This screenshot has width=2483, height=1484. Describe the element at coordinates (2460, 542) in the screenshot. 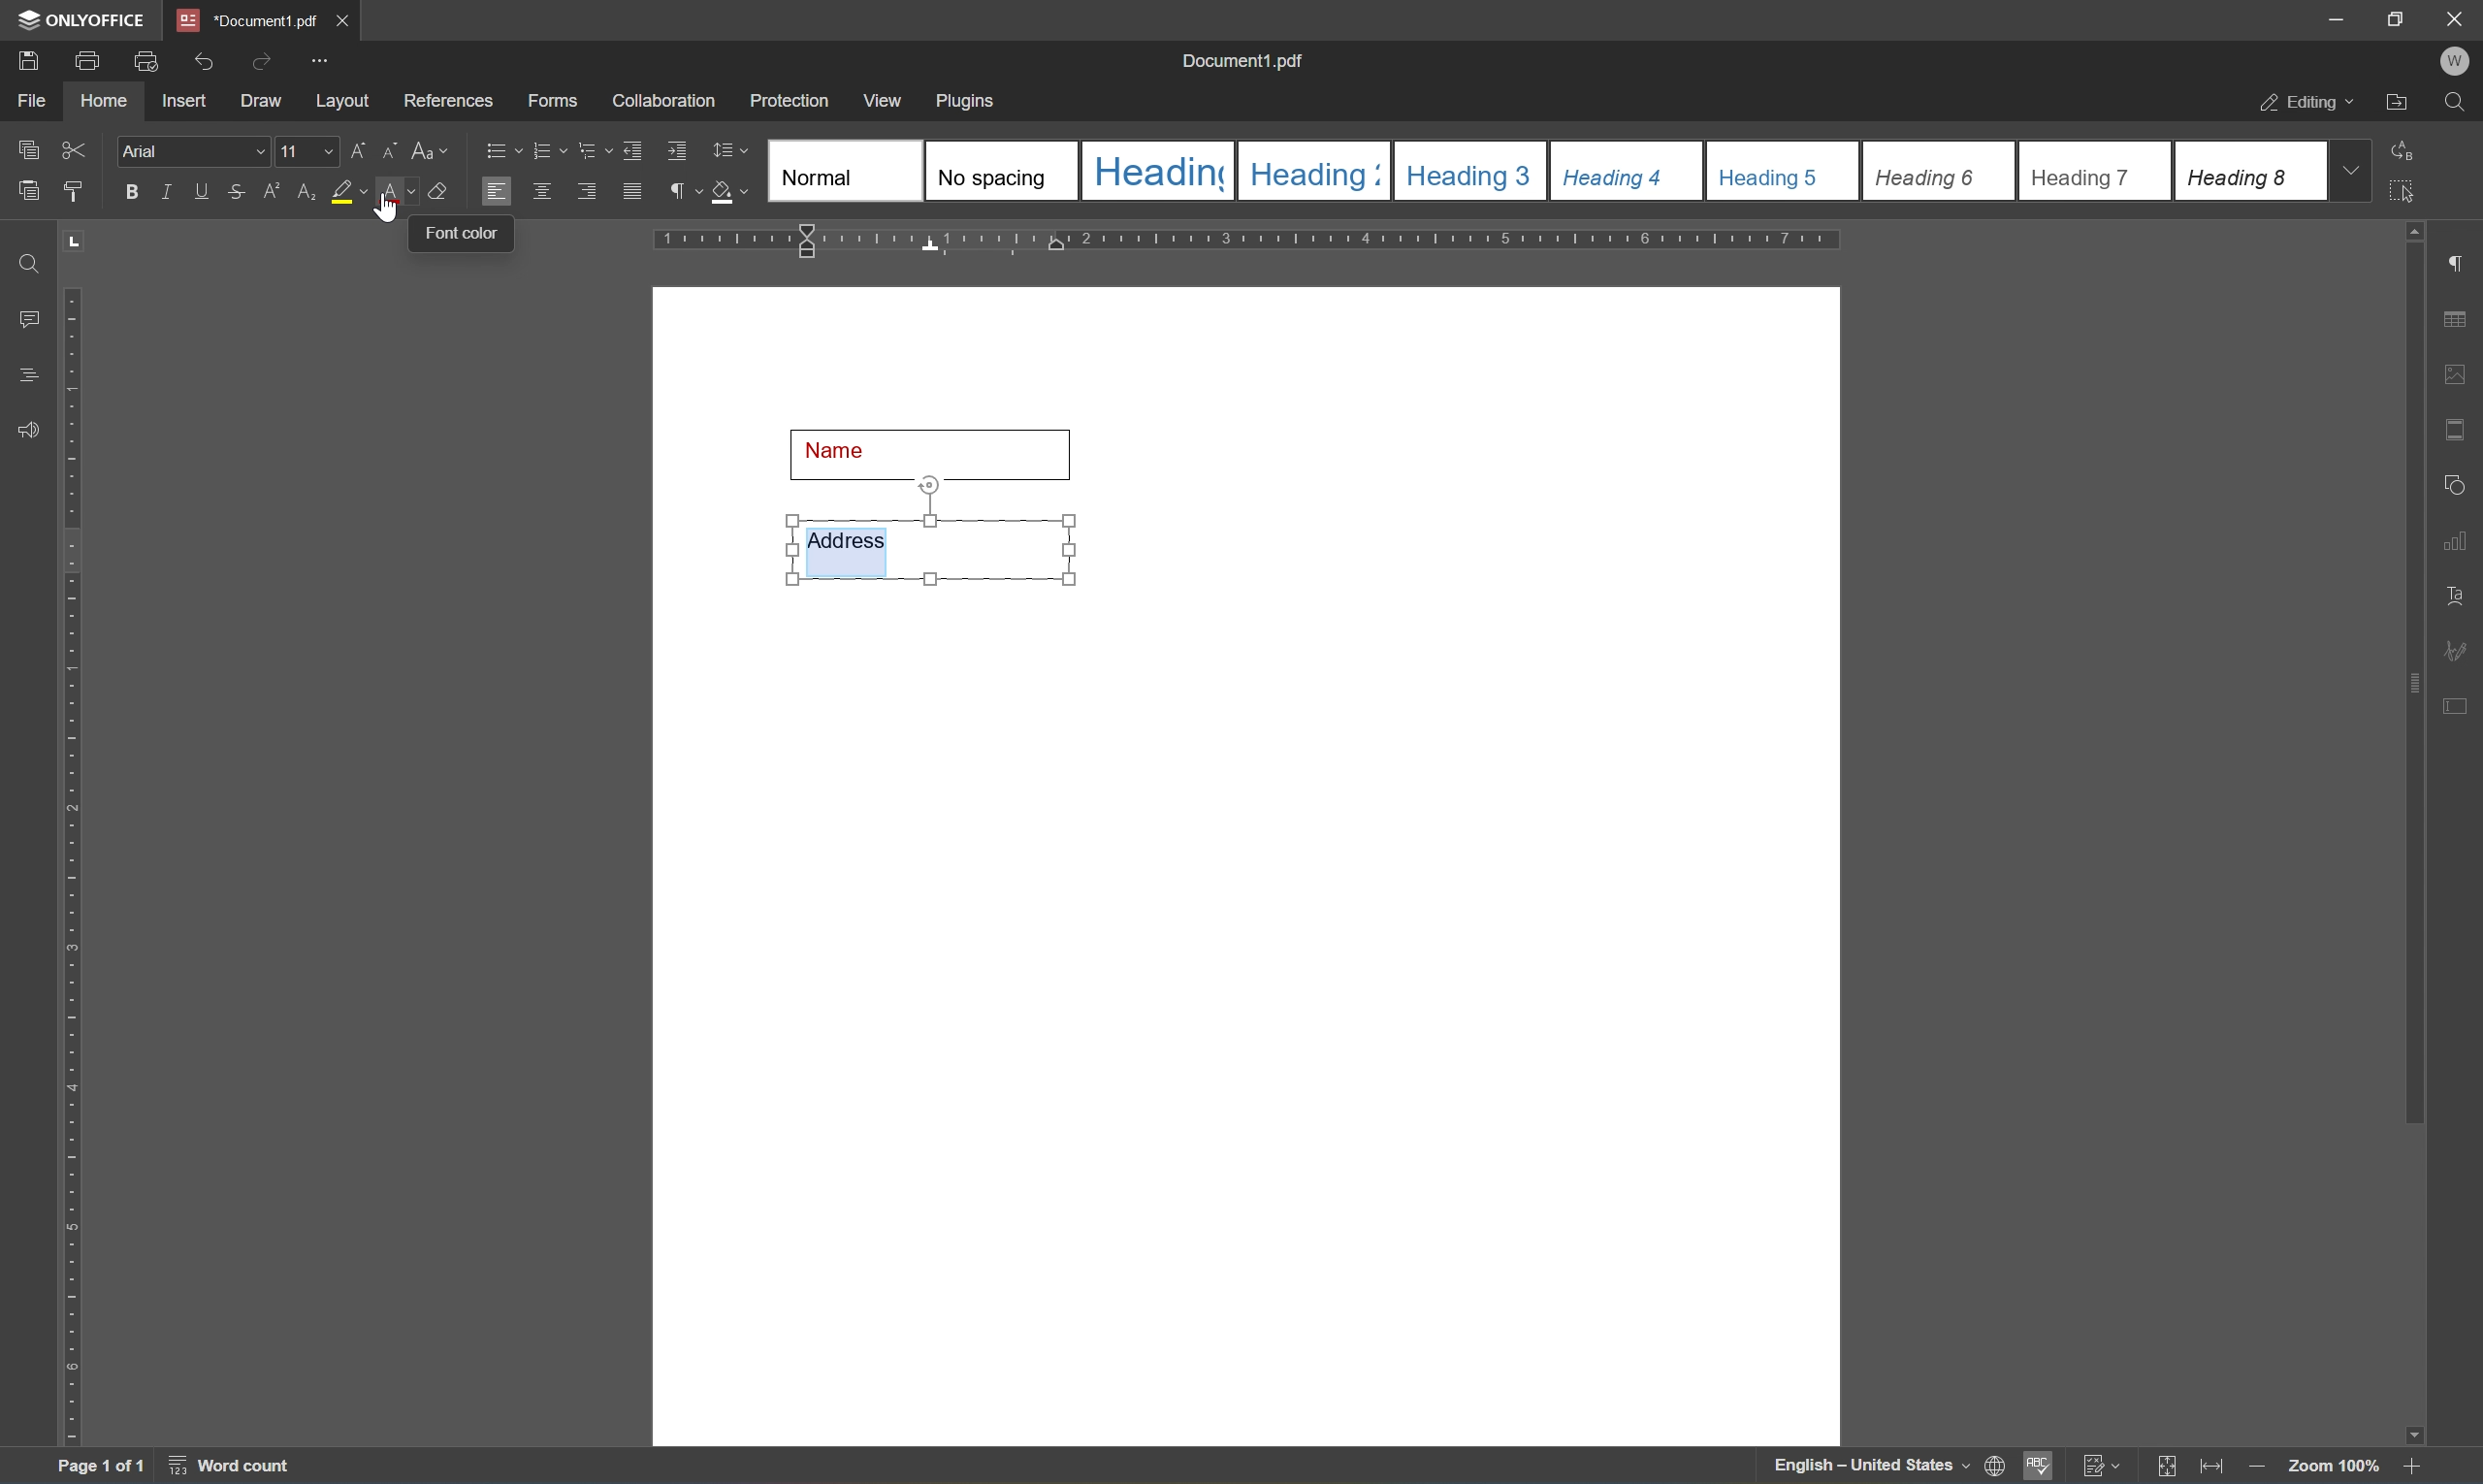

I see `chart settings` at that location.